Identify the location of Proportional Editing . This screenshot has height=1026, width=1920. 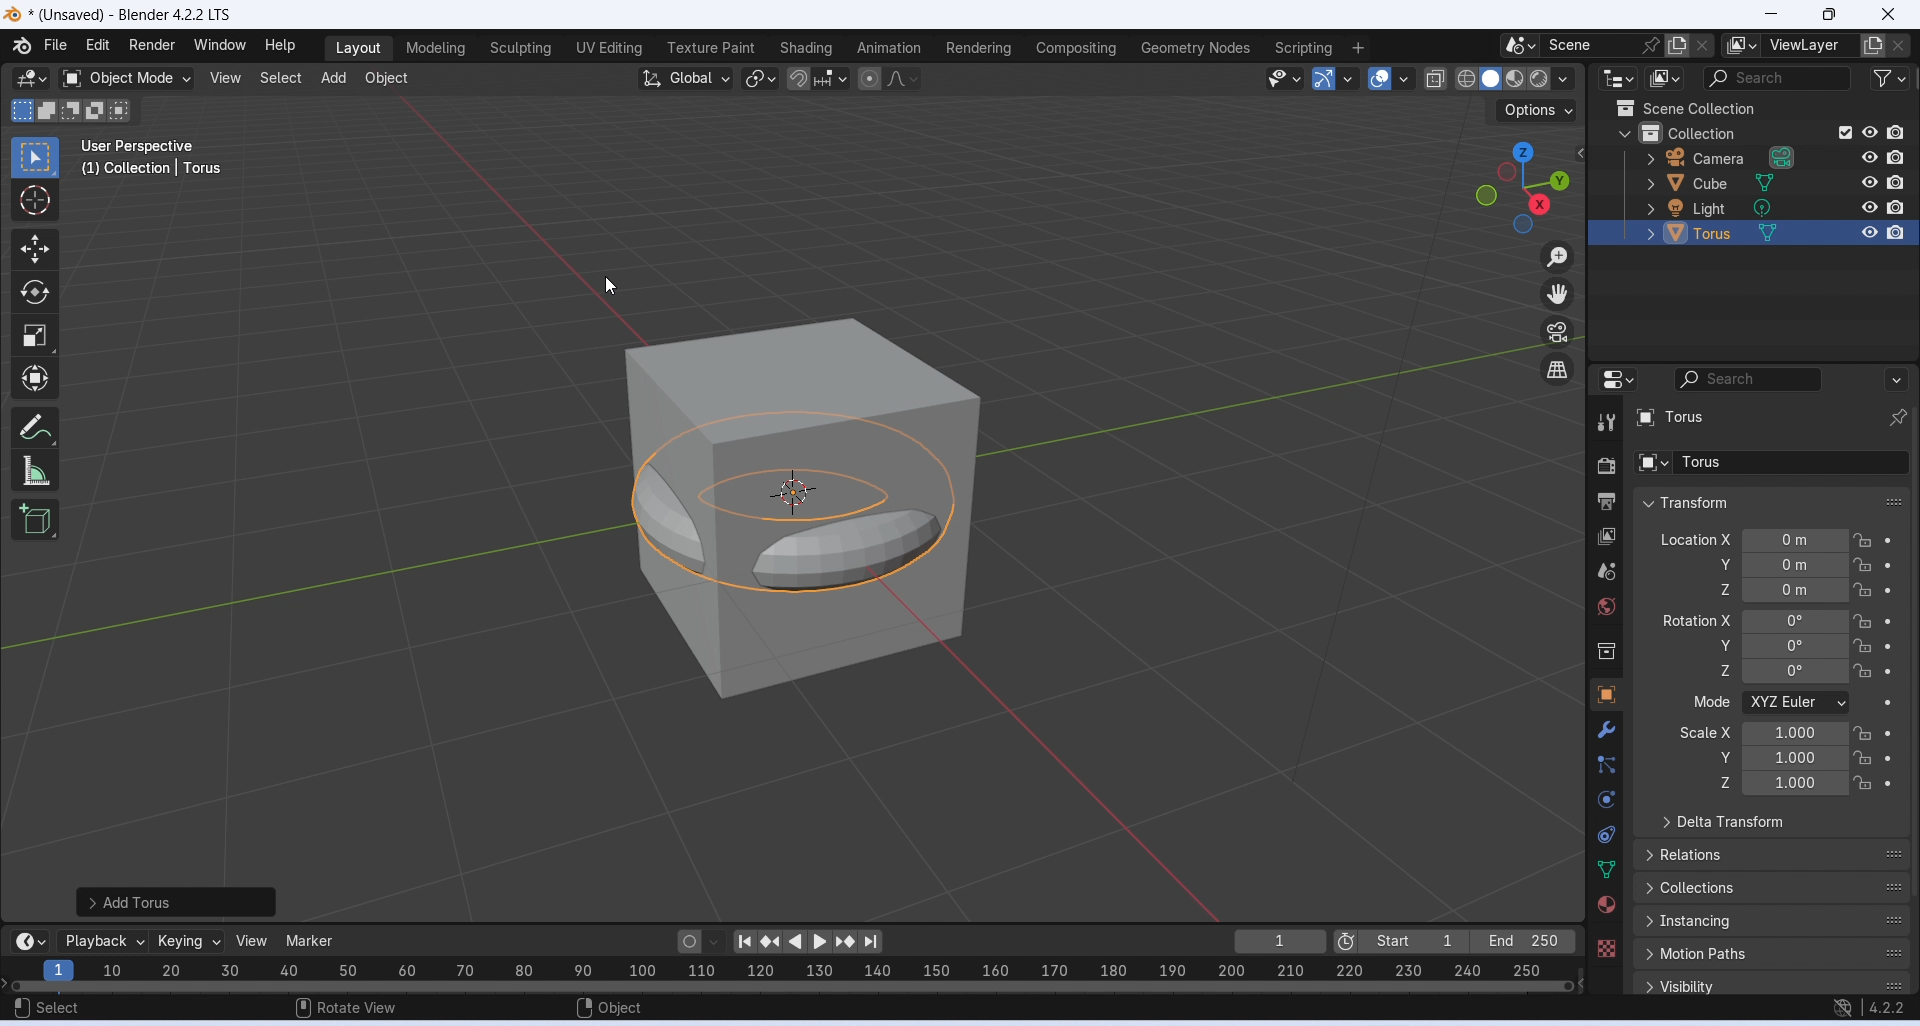
(884, 78).